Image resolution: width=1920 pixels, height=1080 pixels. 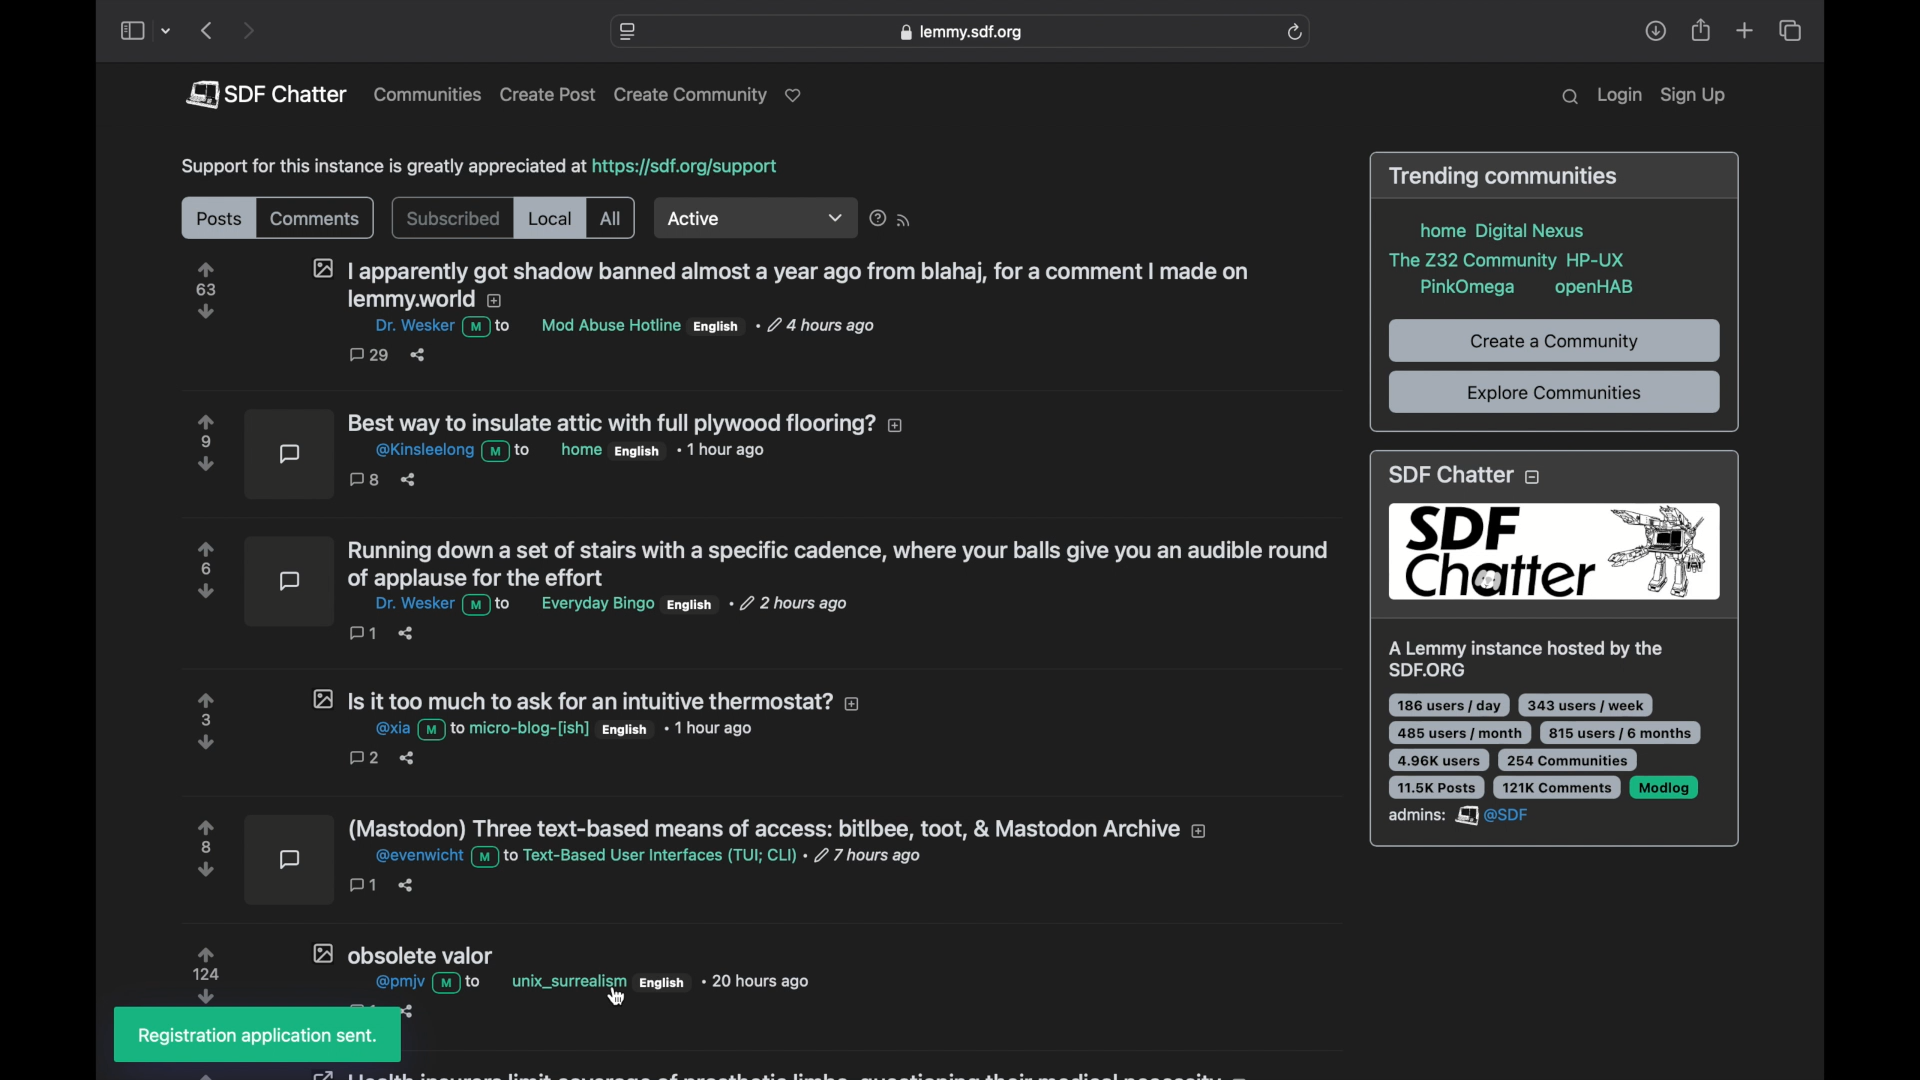 What do you see at coordinates (1619, 96) in the screenshot?
I see `login` at bounding box center [1619, 96].